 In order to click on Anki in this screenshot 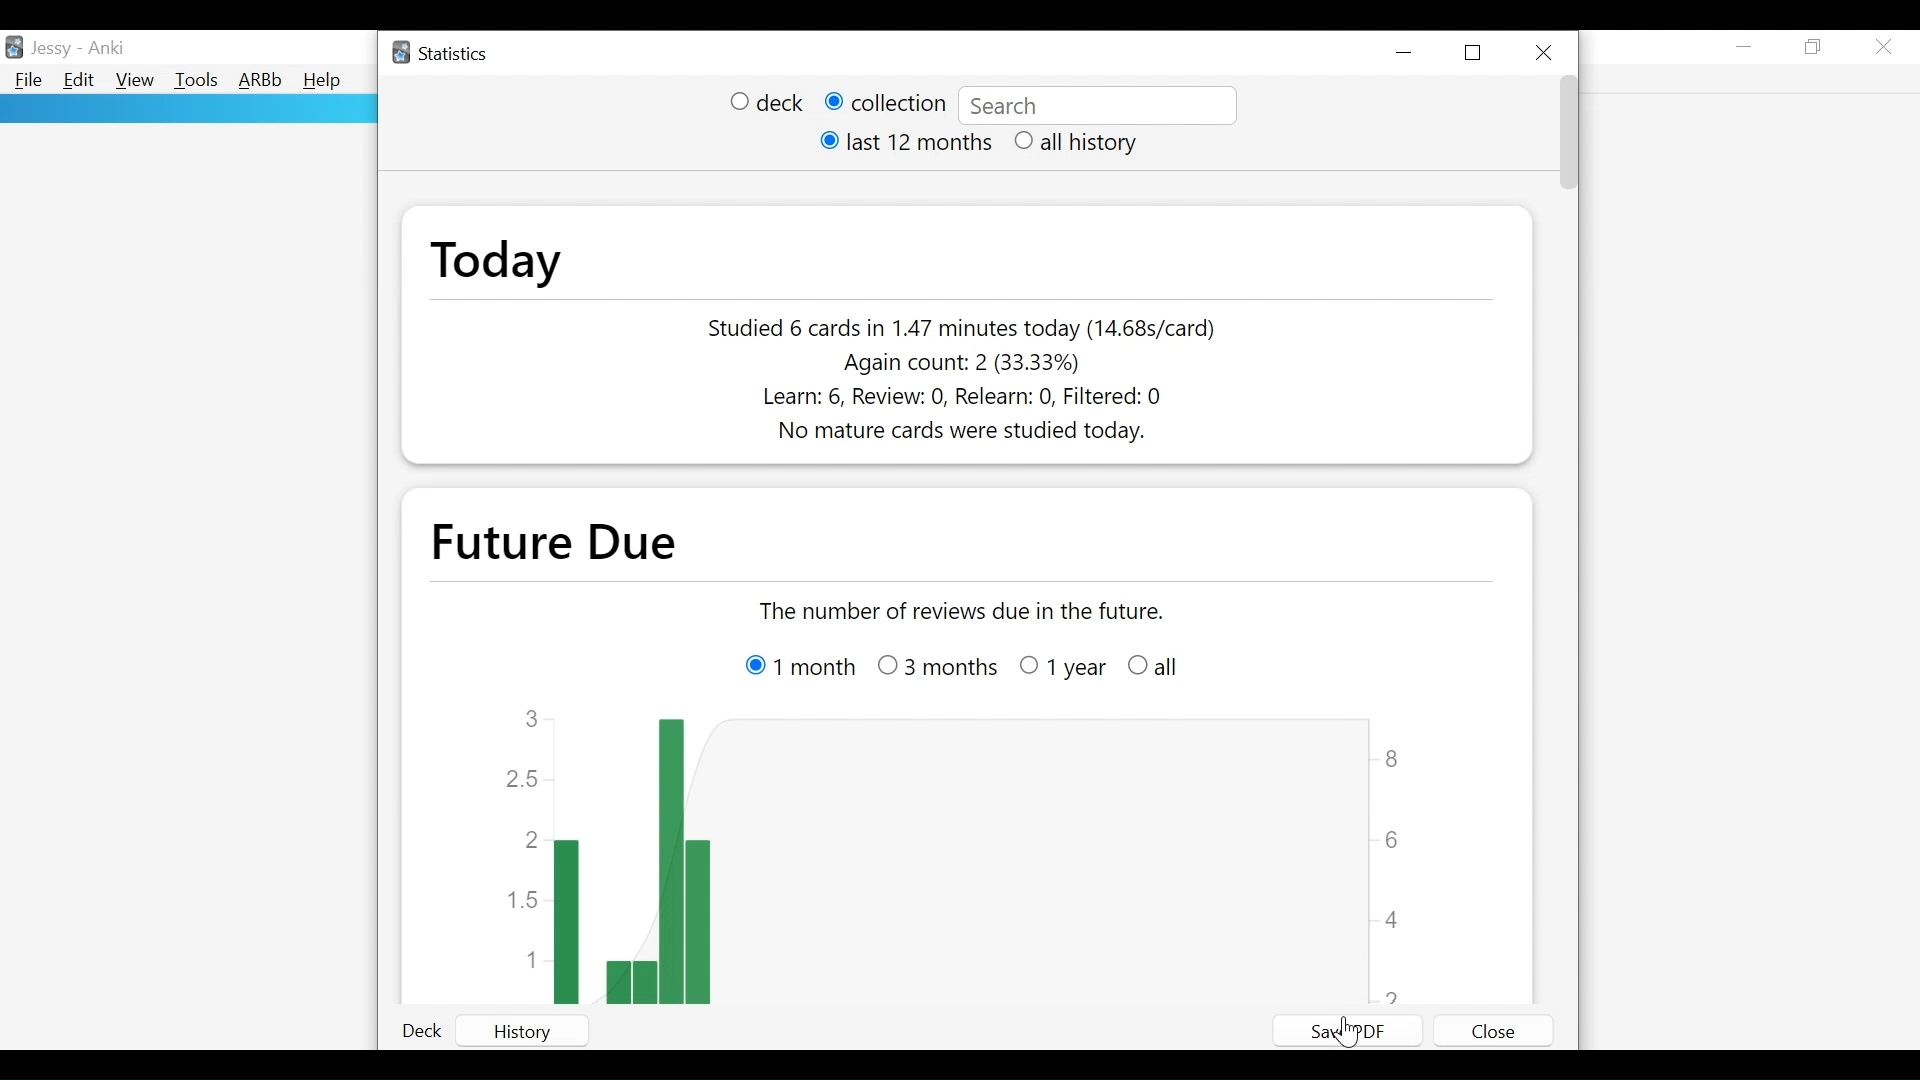, I will do `click(105, 49)`.